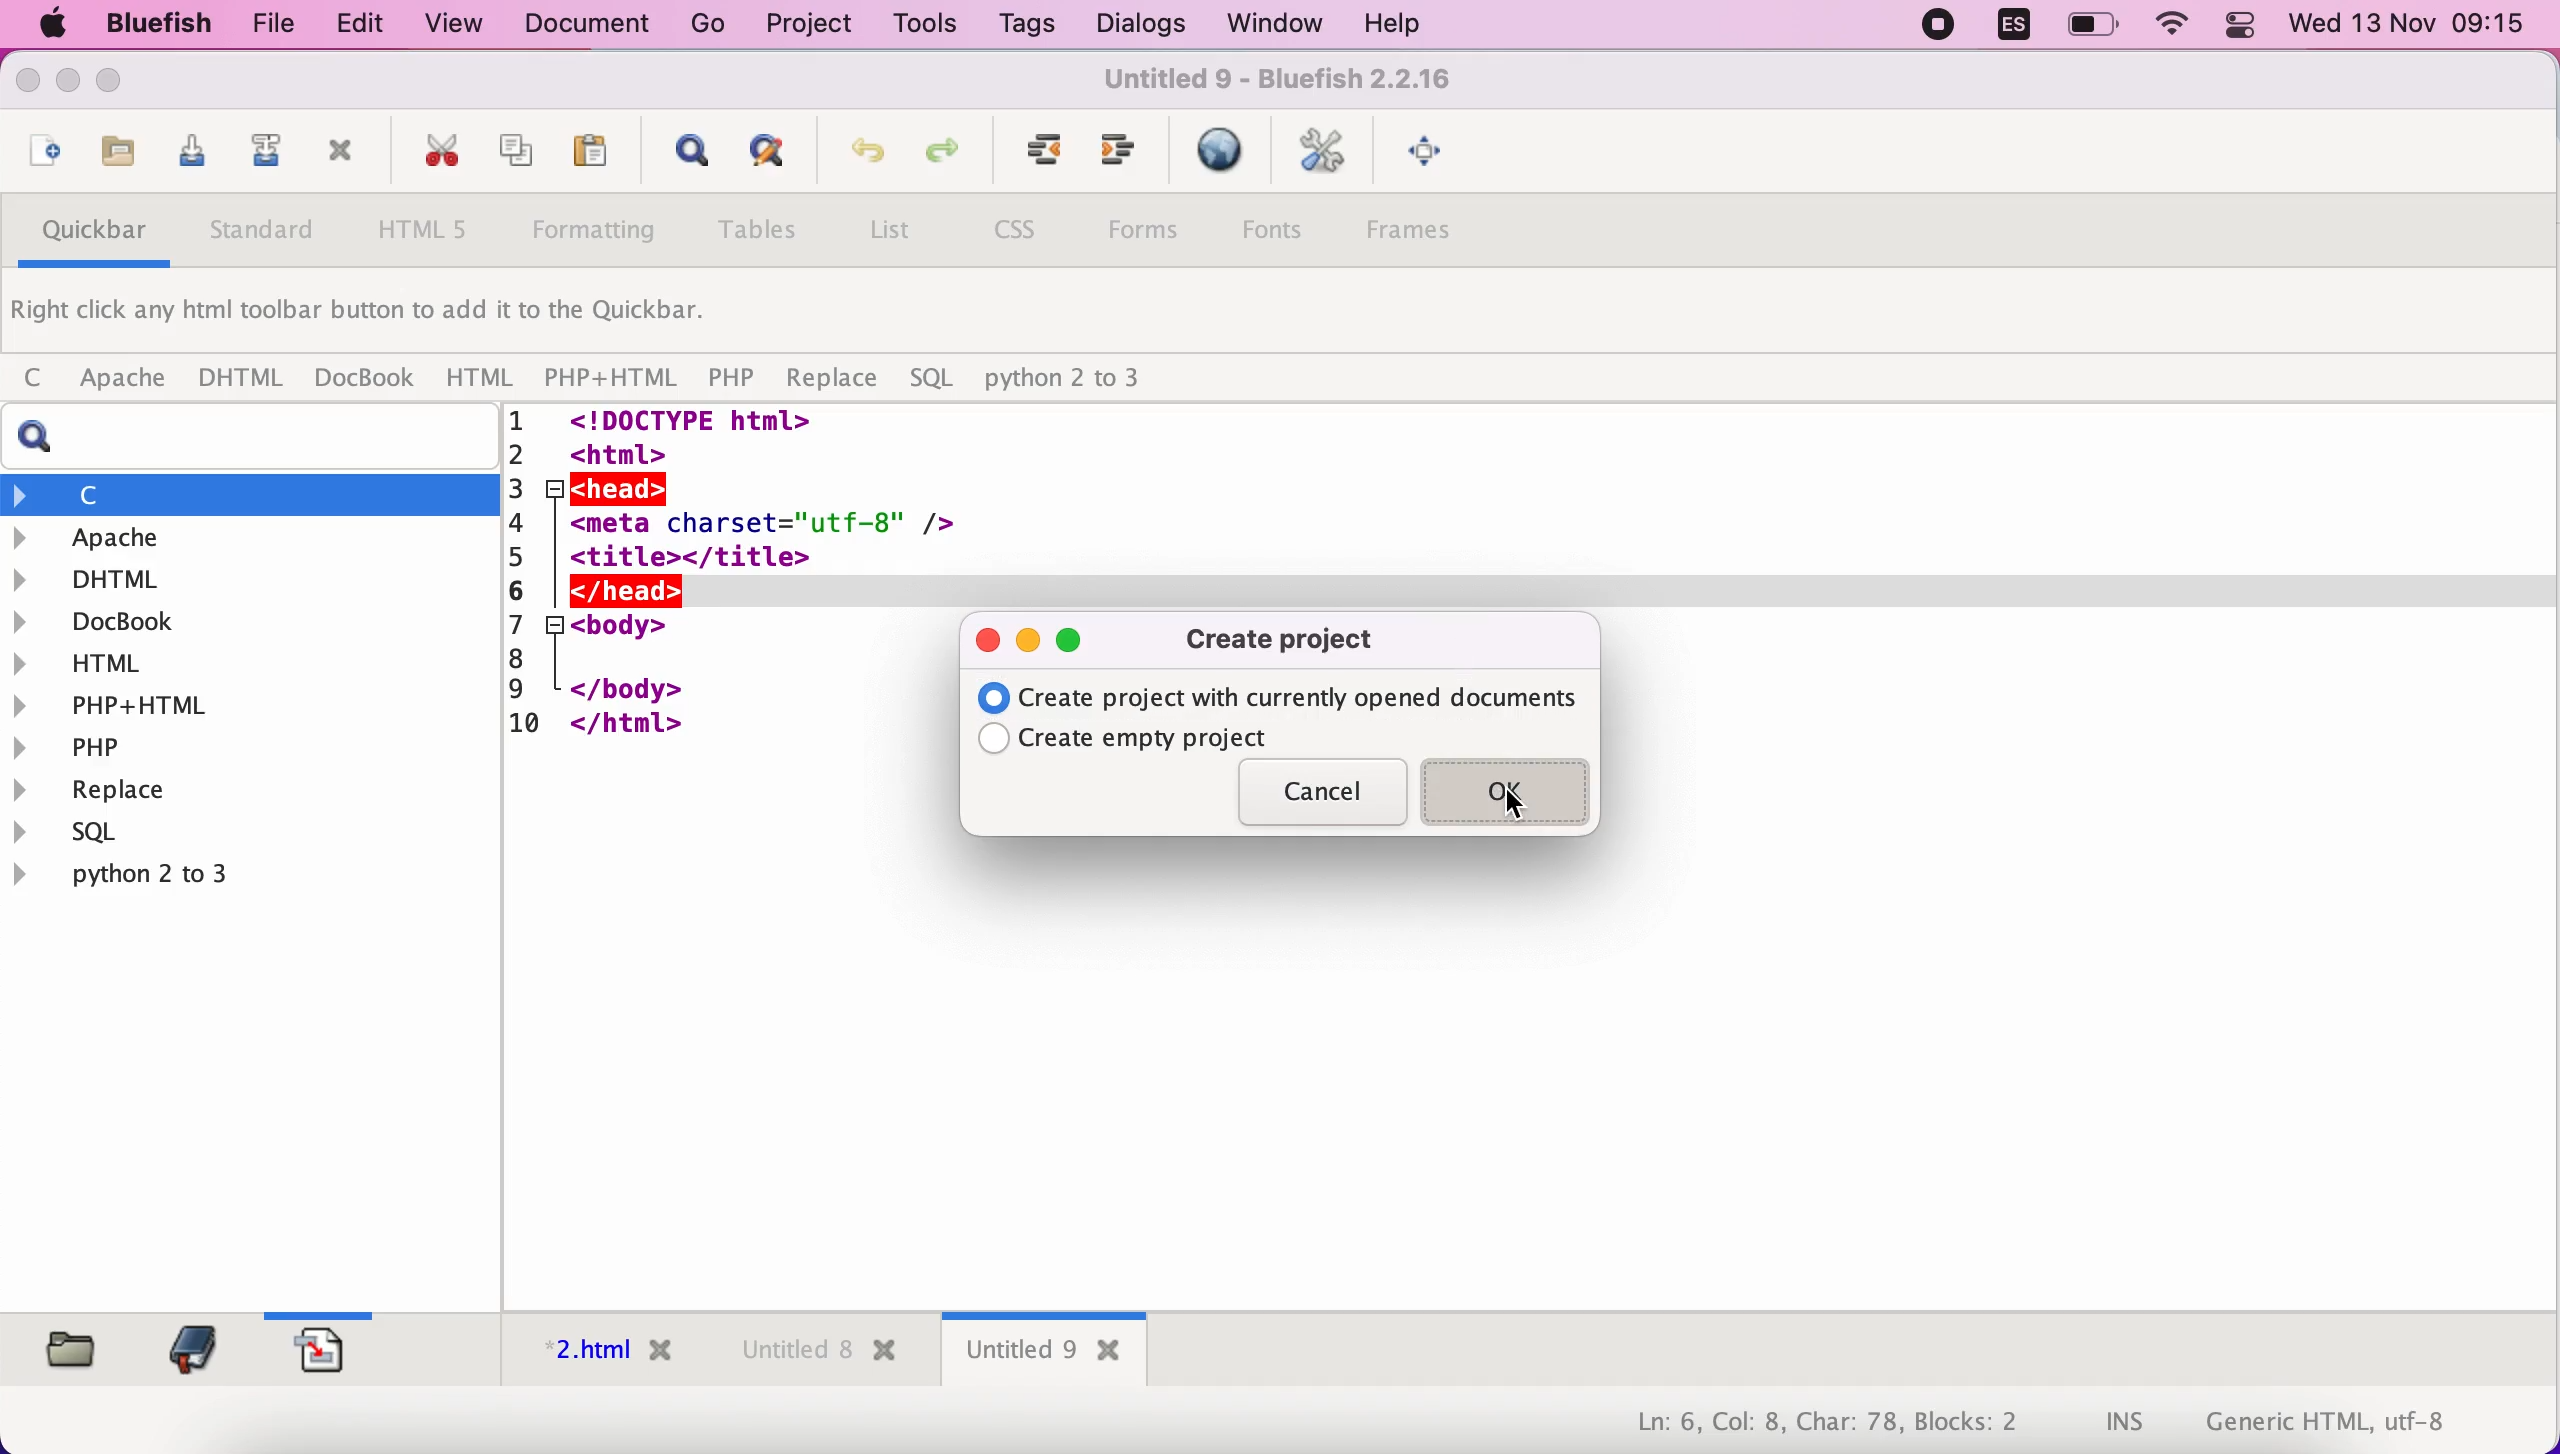 This screenshot has height=1454, width=2560. What do you see at coordinates (1026, 28) in the screenshot?
I see `tags` at bounding box center [1026, 28].